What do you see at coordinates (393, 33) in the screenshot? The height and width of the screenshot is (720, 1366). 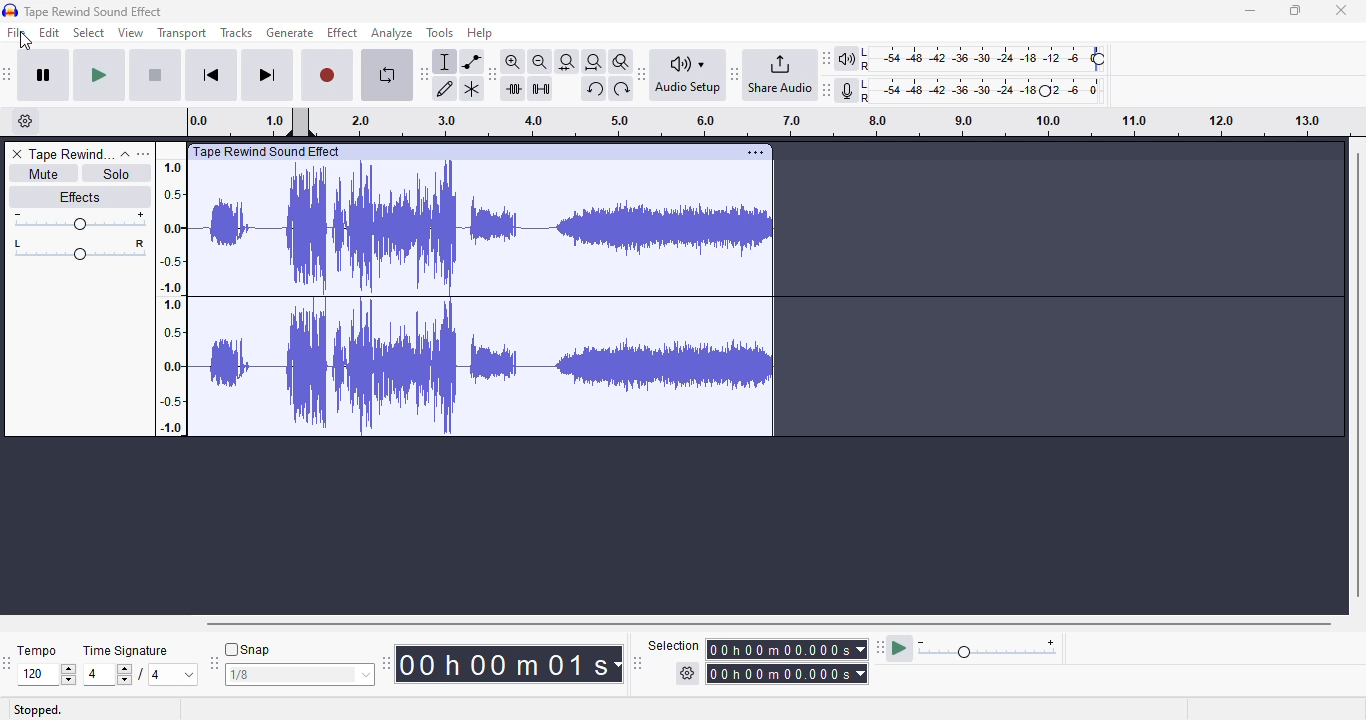 I see `analyze` at bounding box center [393, 33].